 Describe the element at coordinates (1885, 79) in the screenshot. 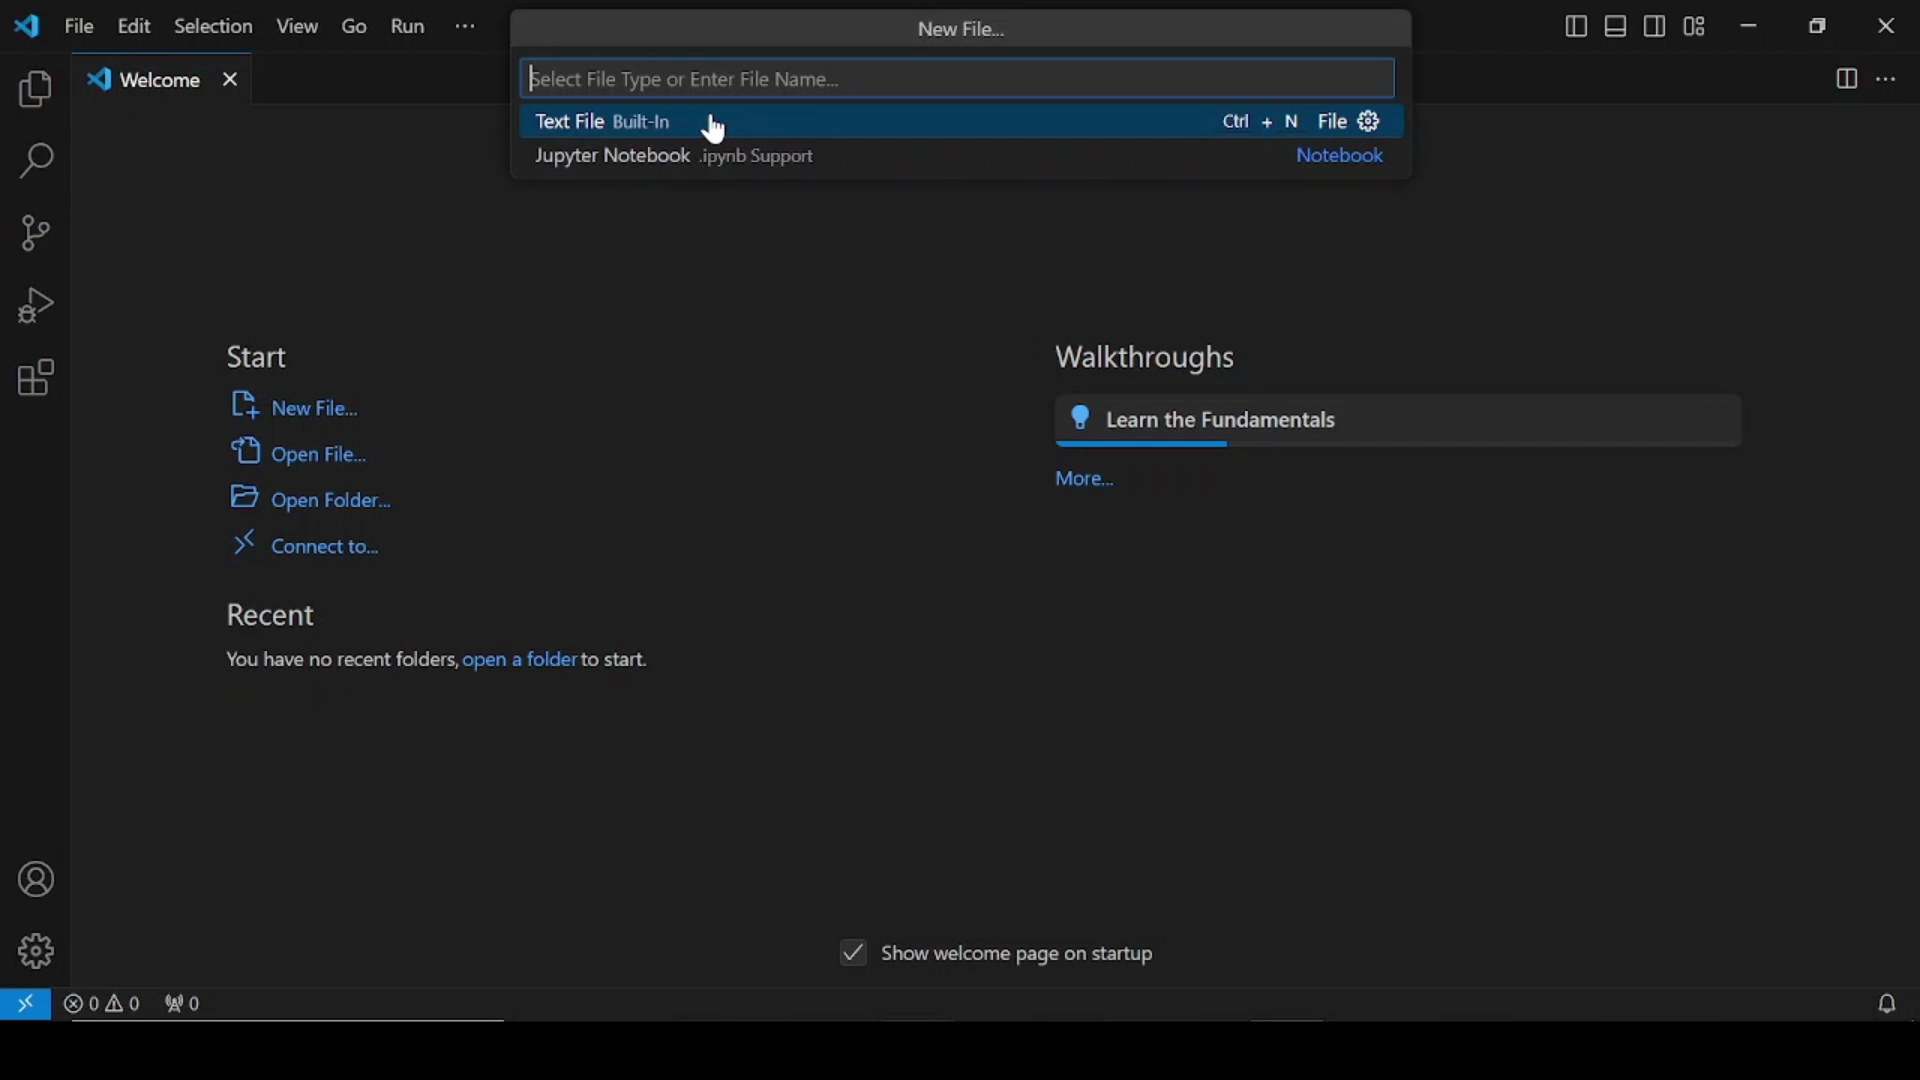

I see `more actions` at that location.